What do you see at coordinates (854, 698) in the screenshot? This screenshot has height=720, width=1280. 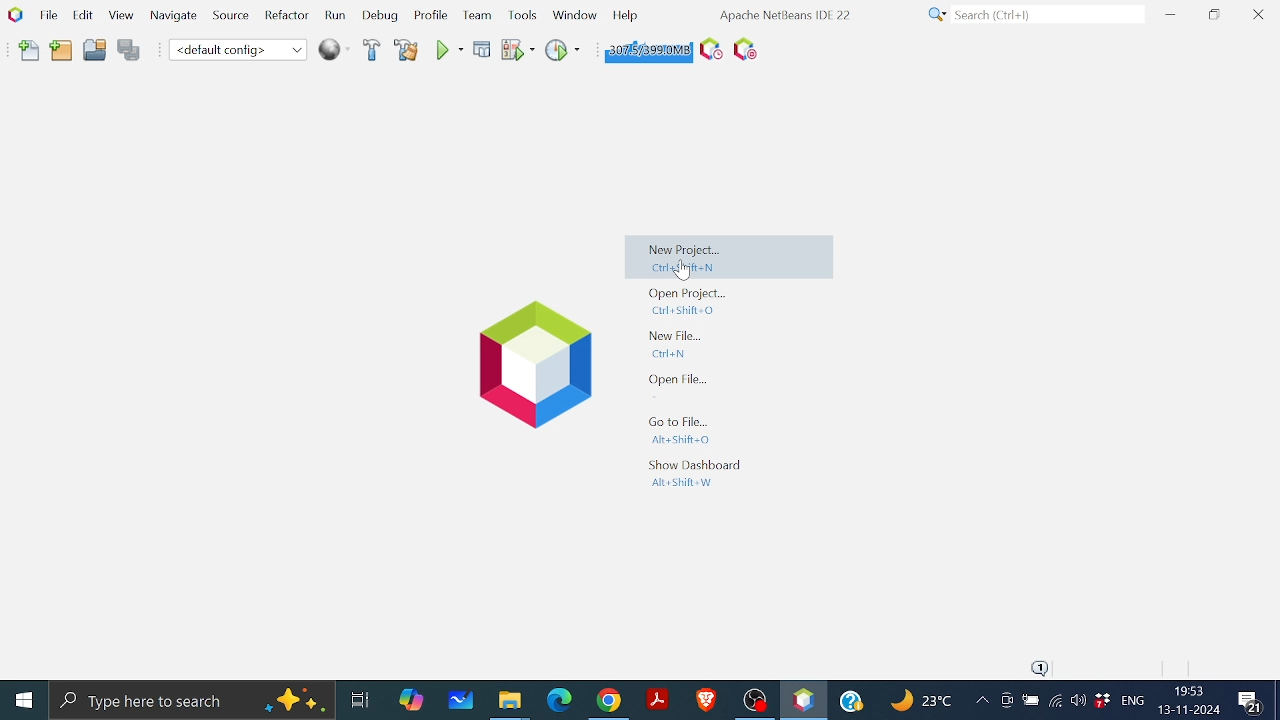 I see `Help` at bounding box center [854, 698].